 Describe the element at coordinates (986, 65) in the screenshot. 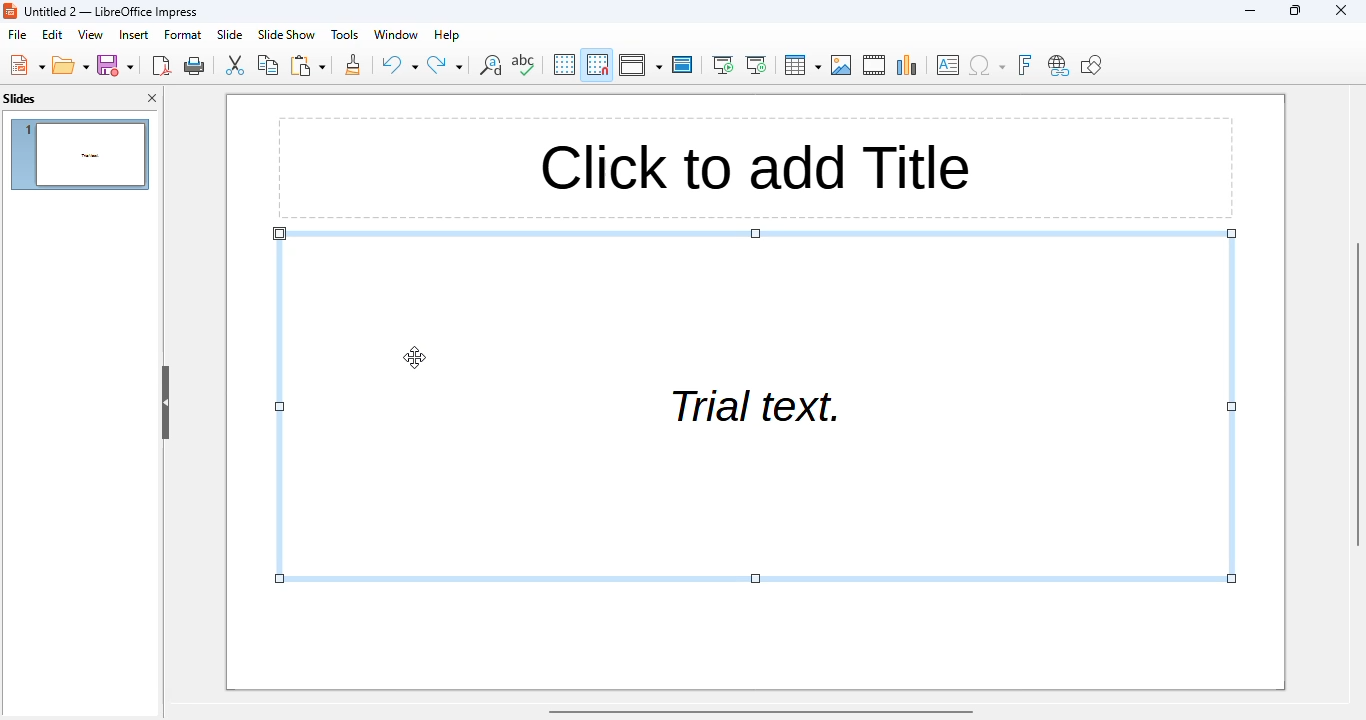

I see `insert special characters` at that location.